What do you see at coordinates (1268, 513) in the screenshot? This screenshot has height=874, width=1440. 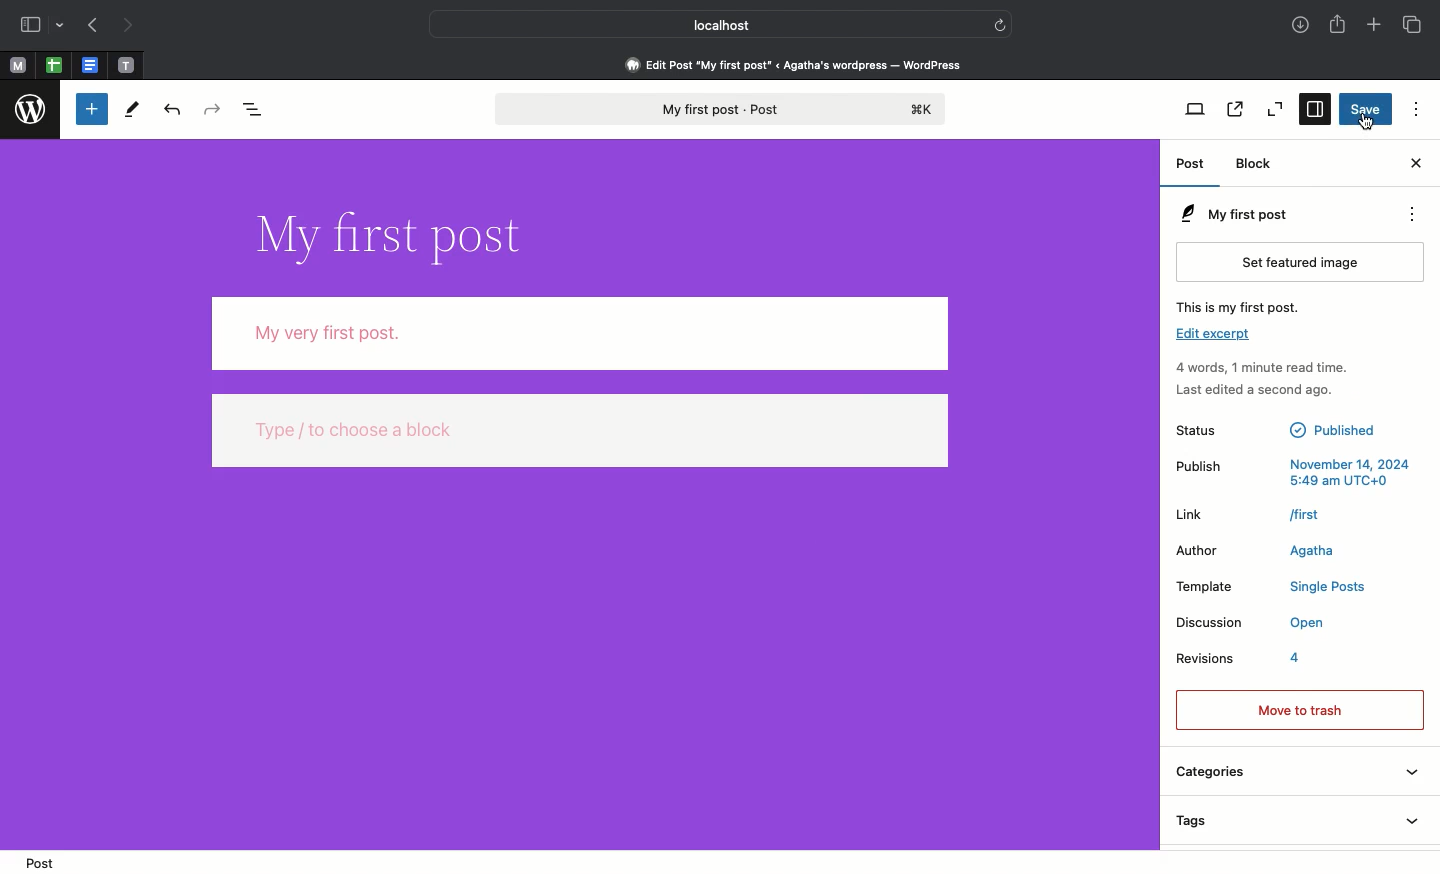 I see `Link` at bounding box center [1268, 513].